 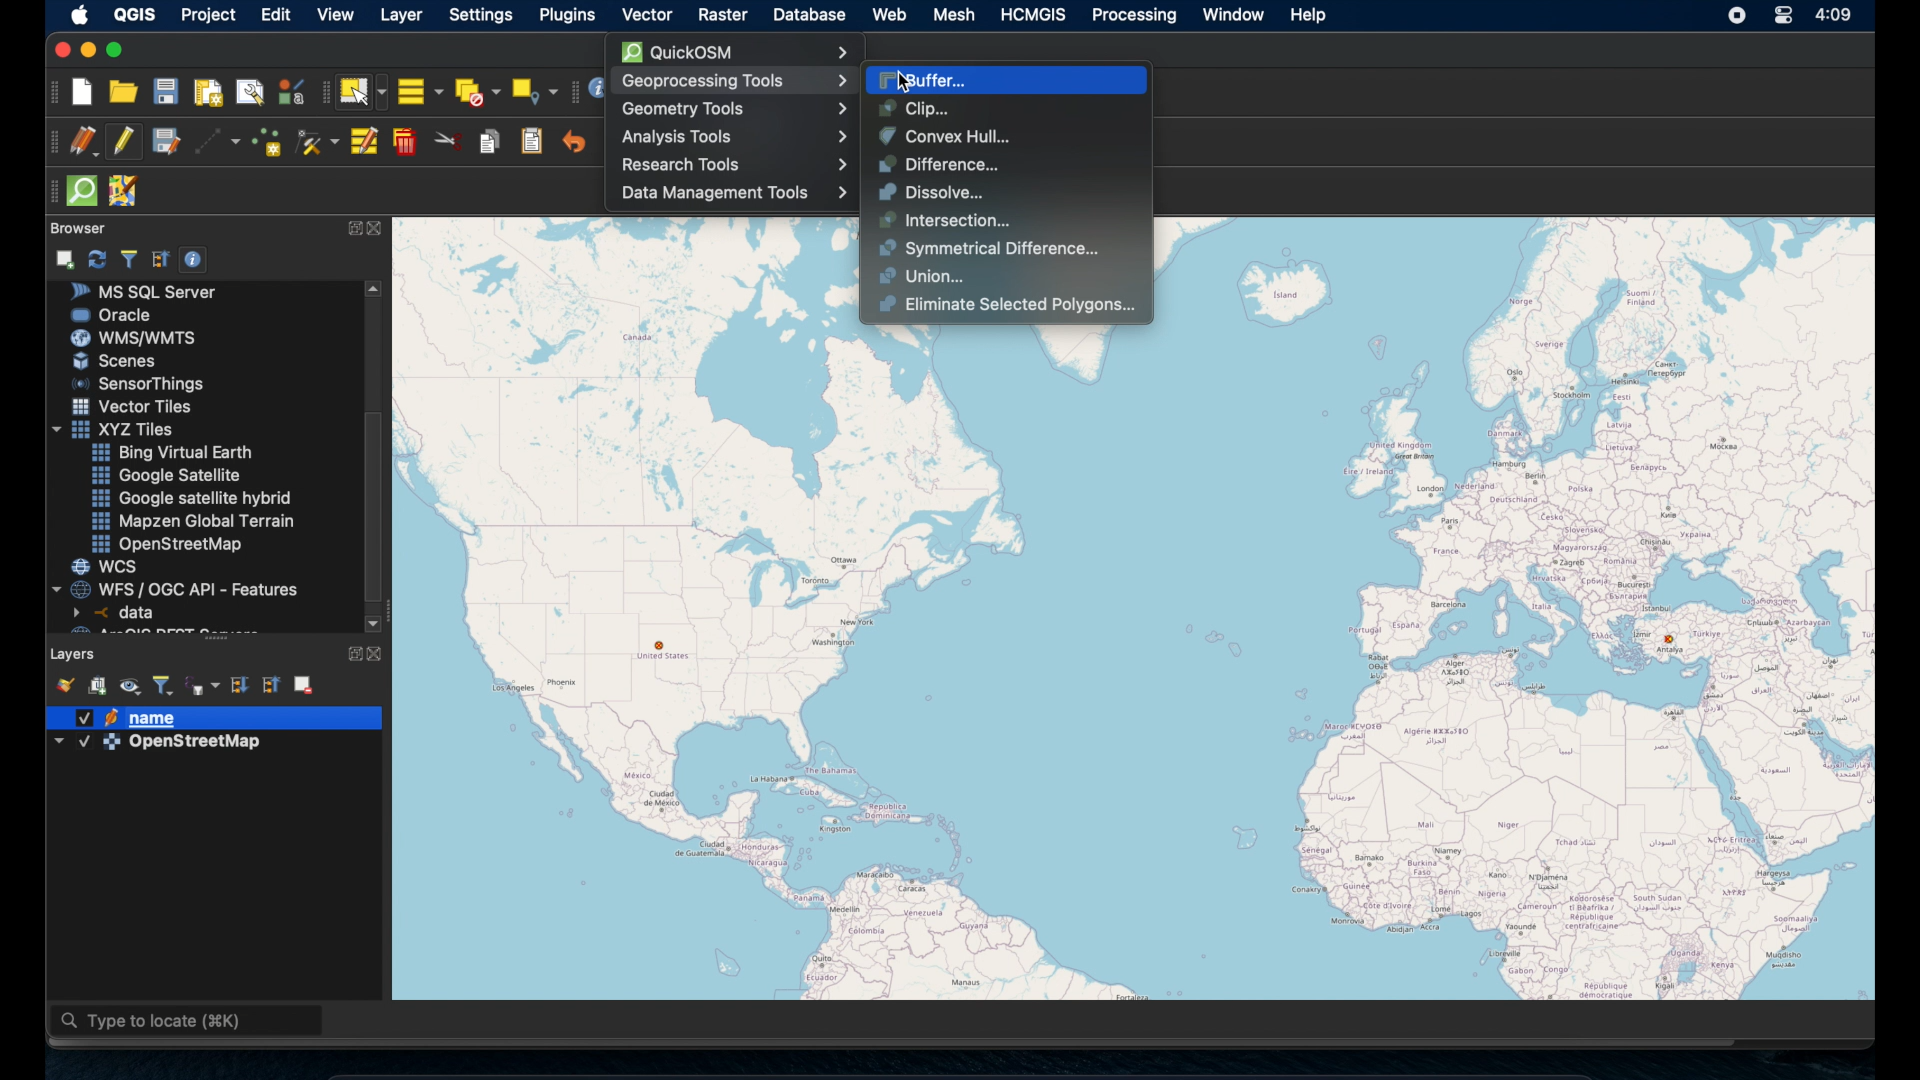 What do you see at coordinates (732, 81) in the screenshot?
I see `Geoprocessing Tools` at bounding box center [732, 81].